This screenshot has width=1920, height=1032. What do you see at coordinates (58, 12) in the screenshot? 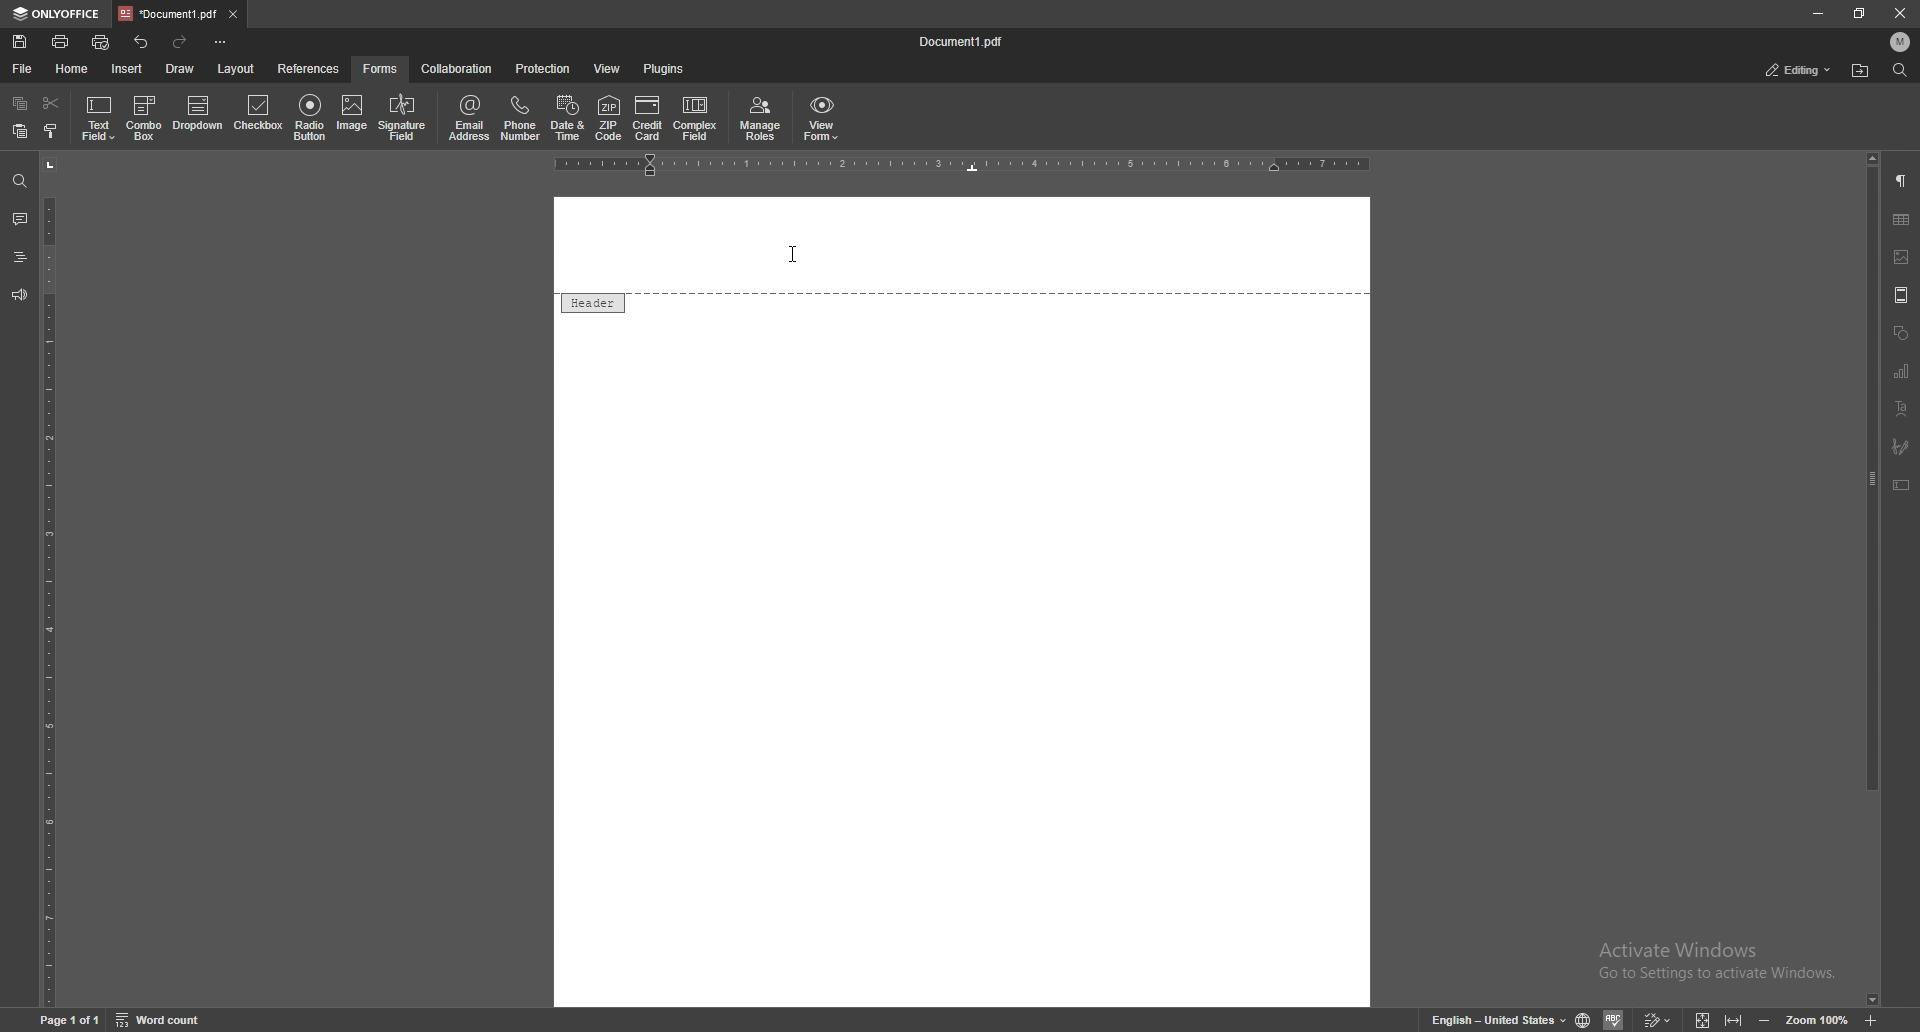
I see `only office` at bounding box center [58, 12].